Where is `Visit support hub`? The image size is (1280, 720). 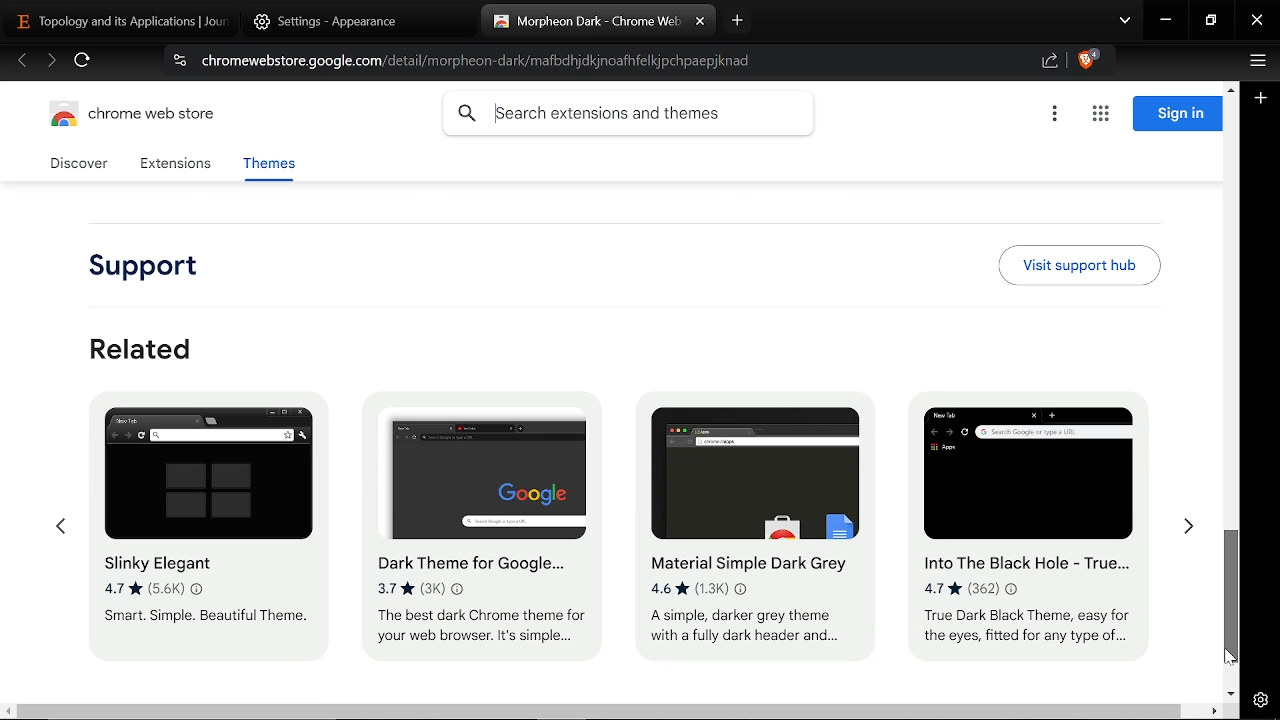
Visit support hub is located at coordinates (1079, 265).